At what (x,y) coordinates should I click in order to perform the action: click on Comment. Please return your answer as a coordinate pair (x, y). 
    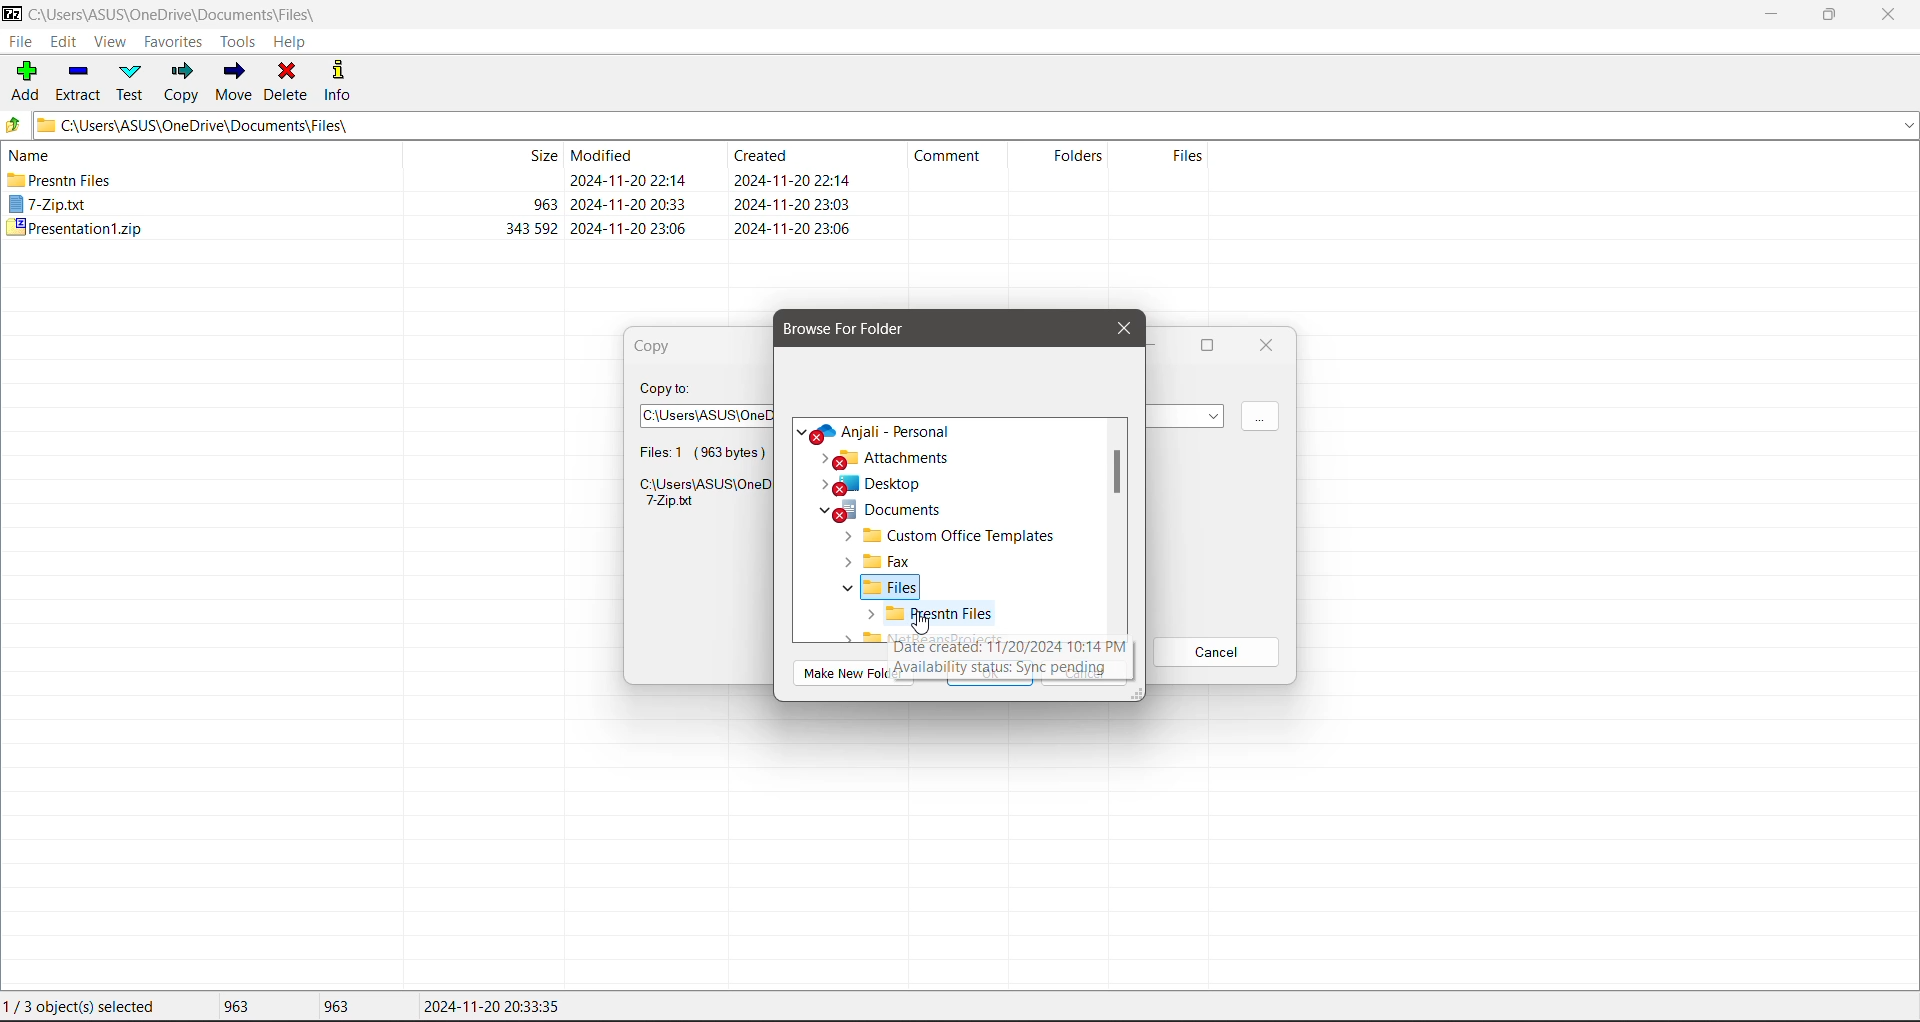
    Looking at the image, I should click on (956, 160).